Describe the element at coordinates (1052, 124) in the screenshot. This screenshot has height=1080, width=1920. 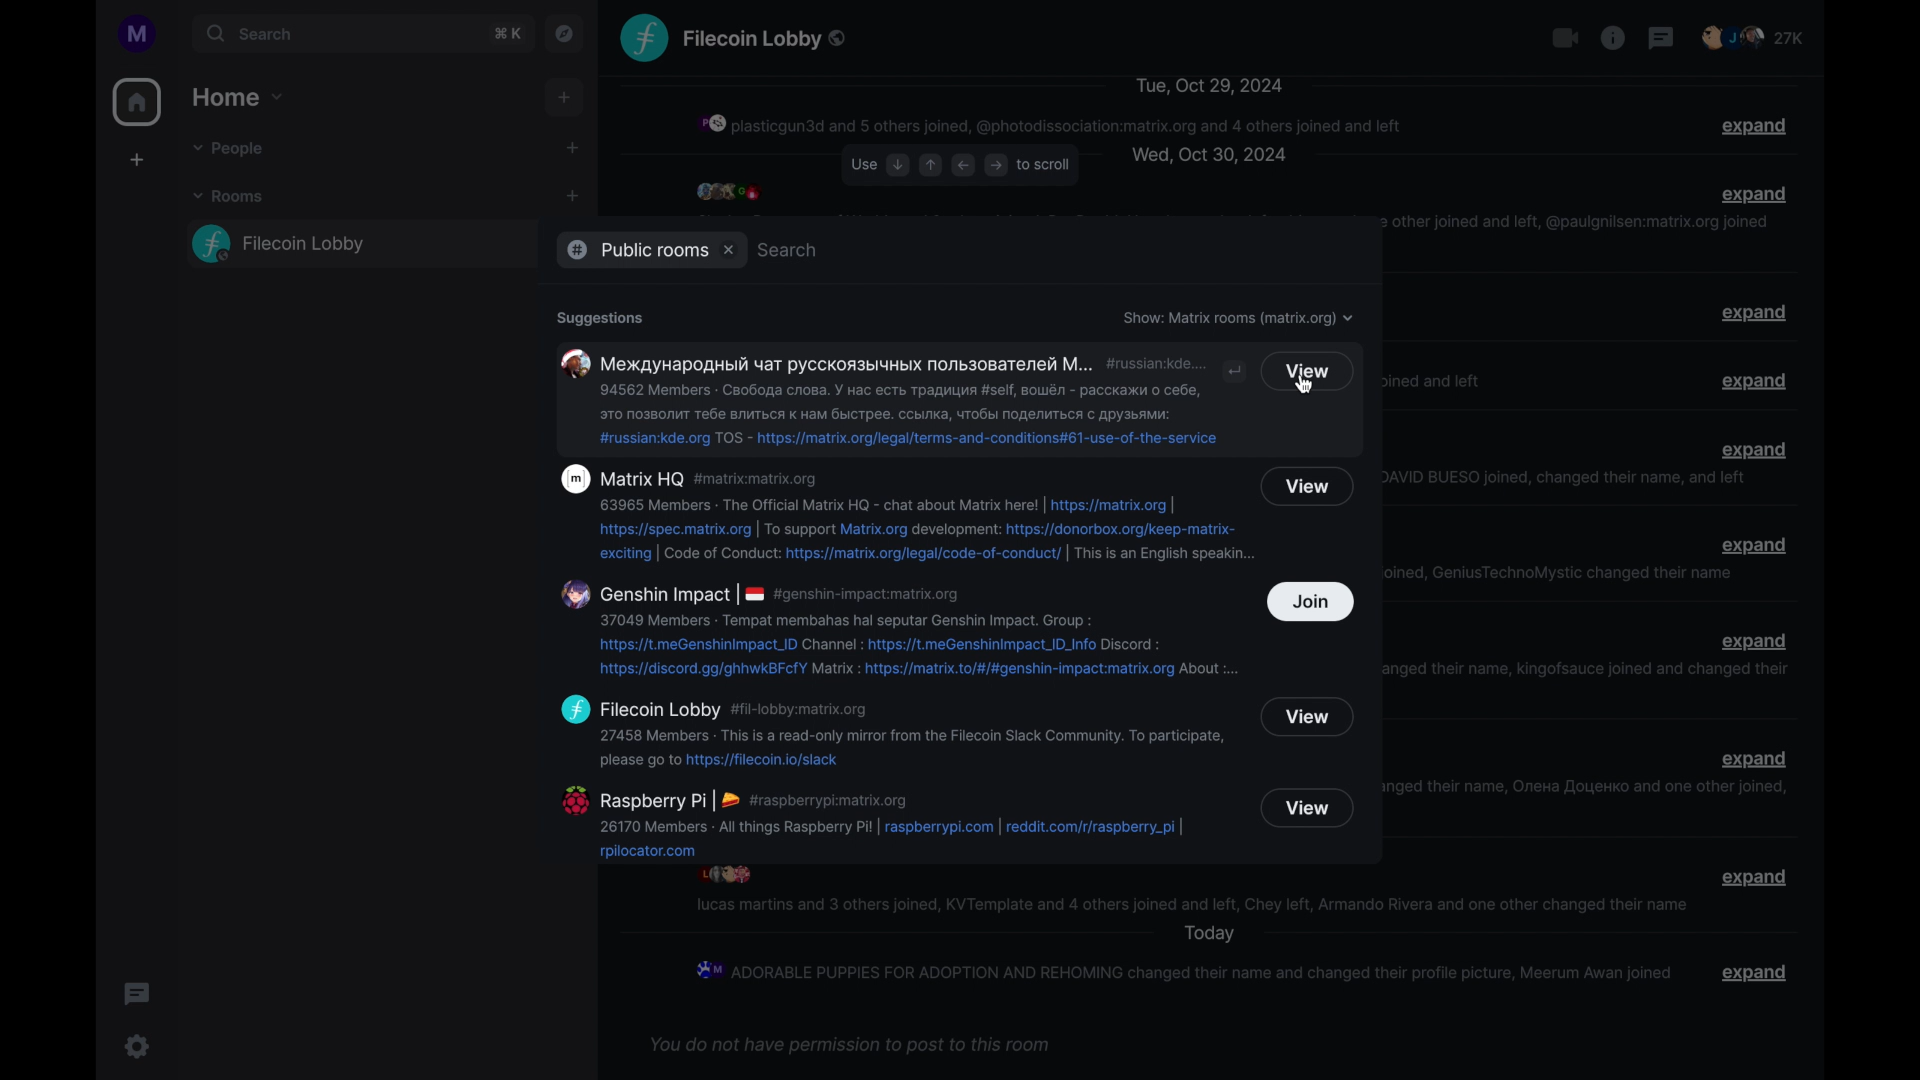
I see `plasticqun3d and 5 others joined, @photodissociation:matrix.org and 4 others joined and left` at that location.